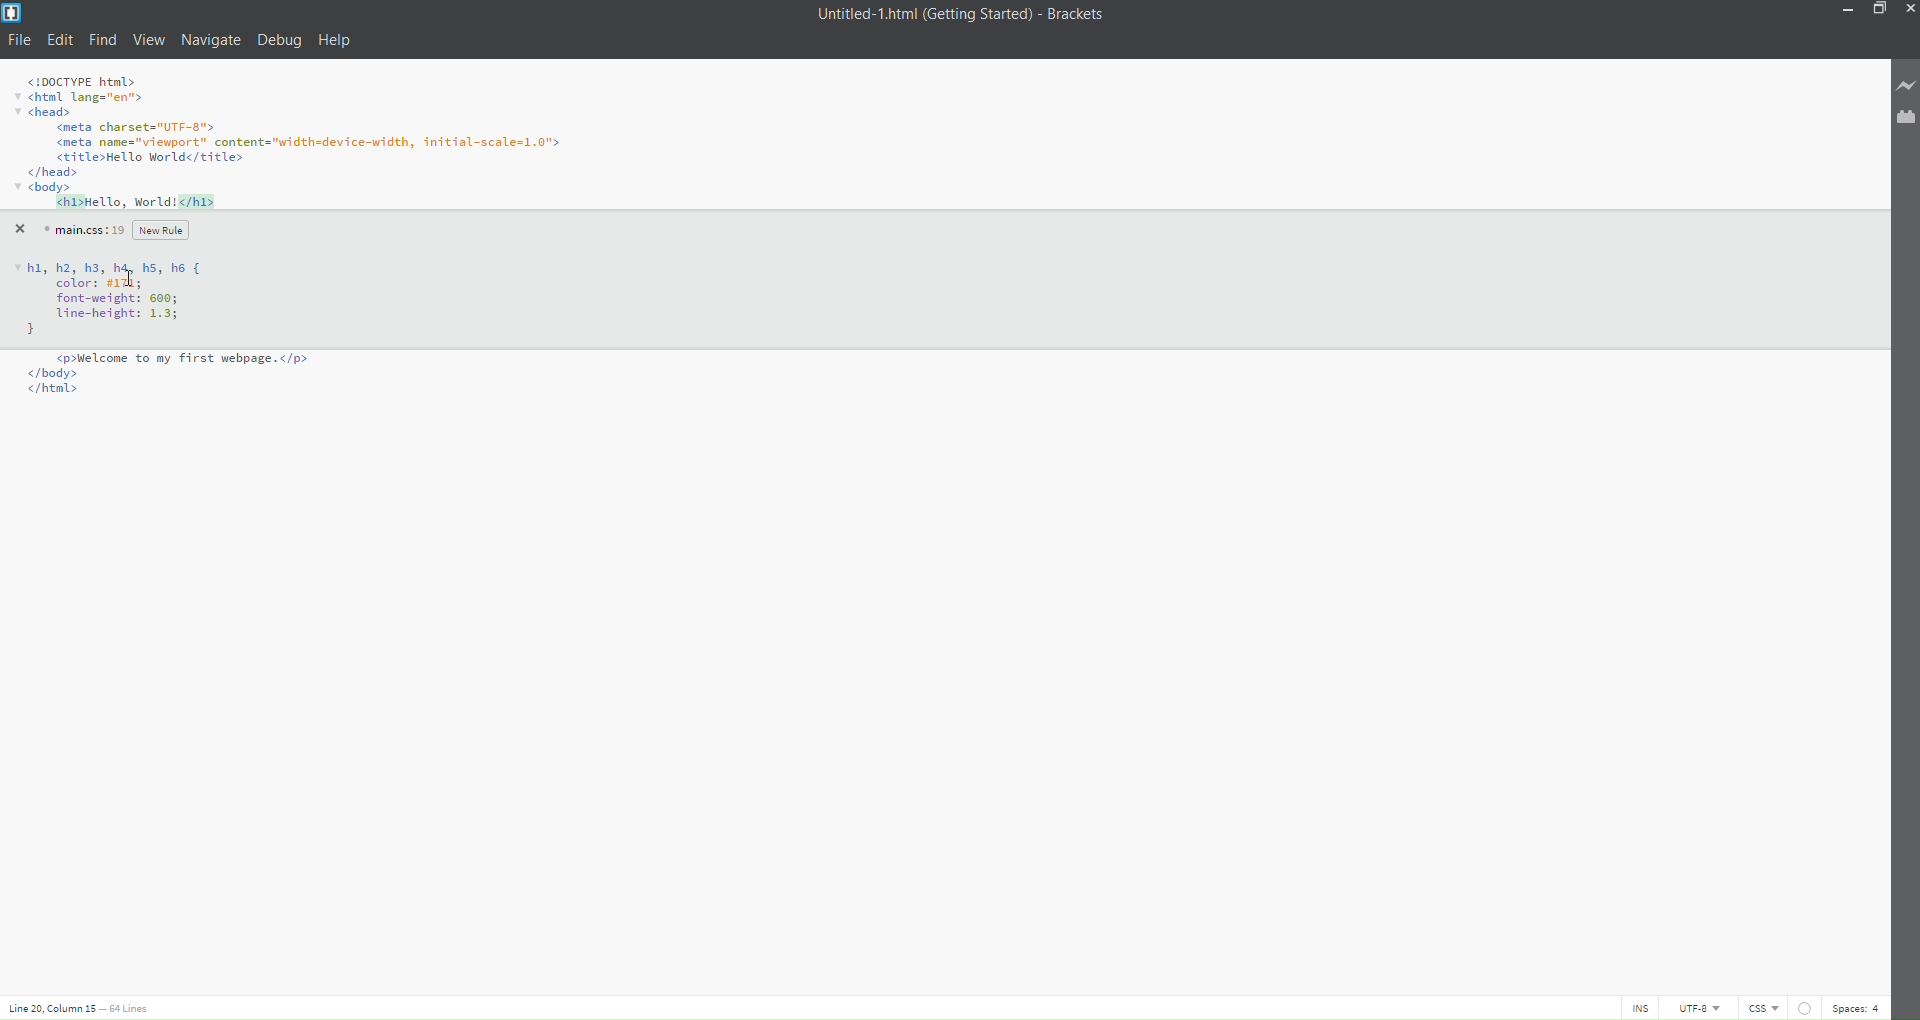  Describe the element at coordinates (132, 279) in the screenshot. I see `Cursor` at that location.